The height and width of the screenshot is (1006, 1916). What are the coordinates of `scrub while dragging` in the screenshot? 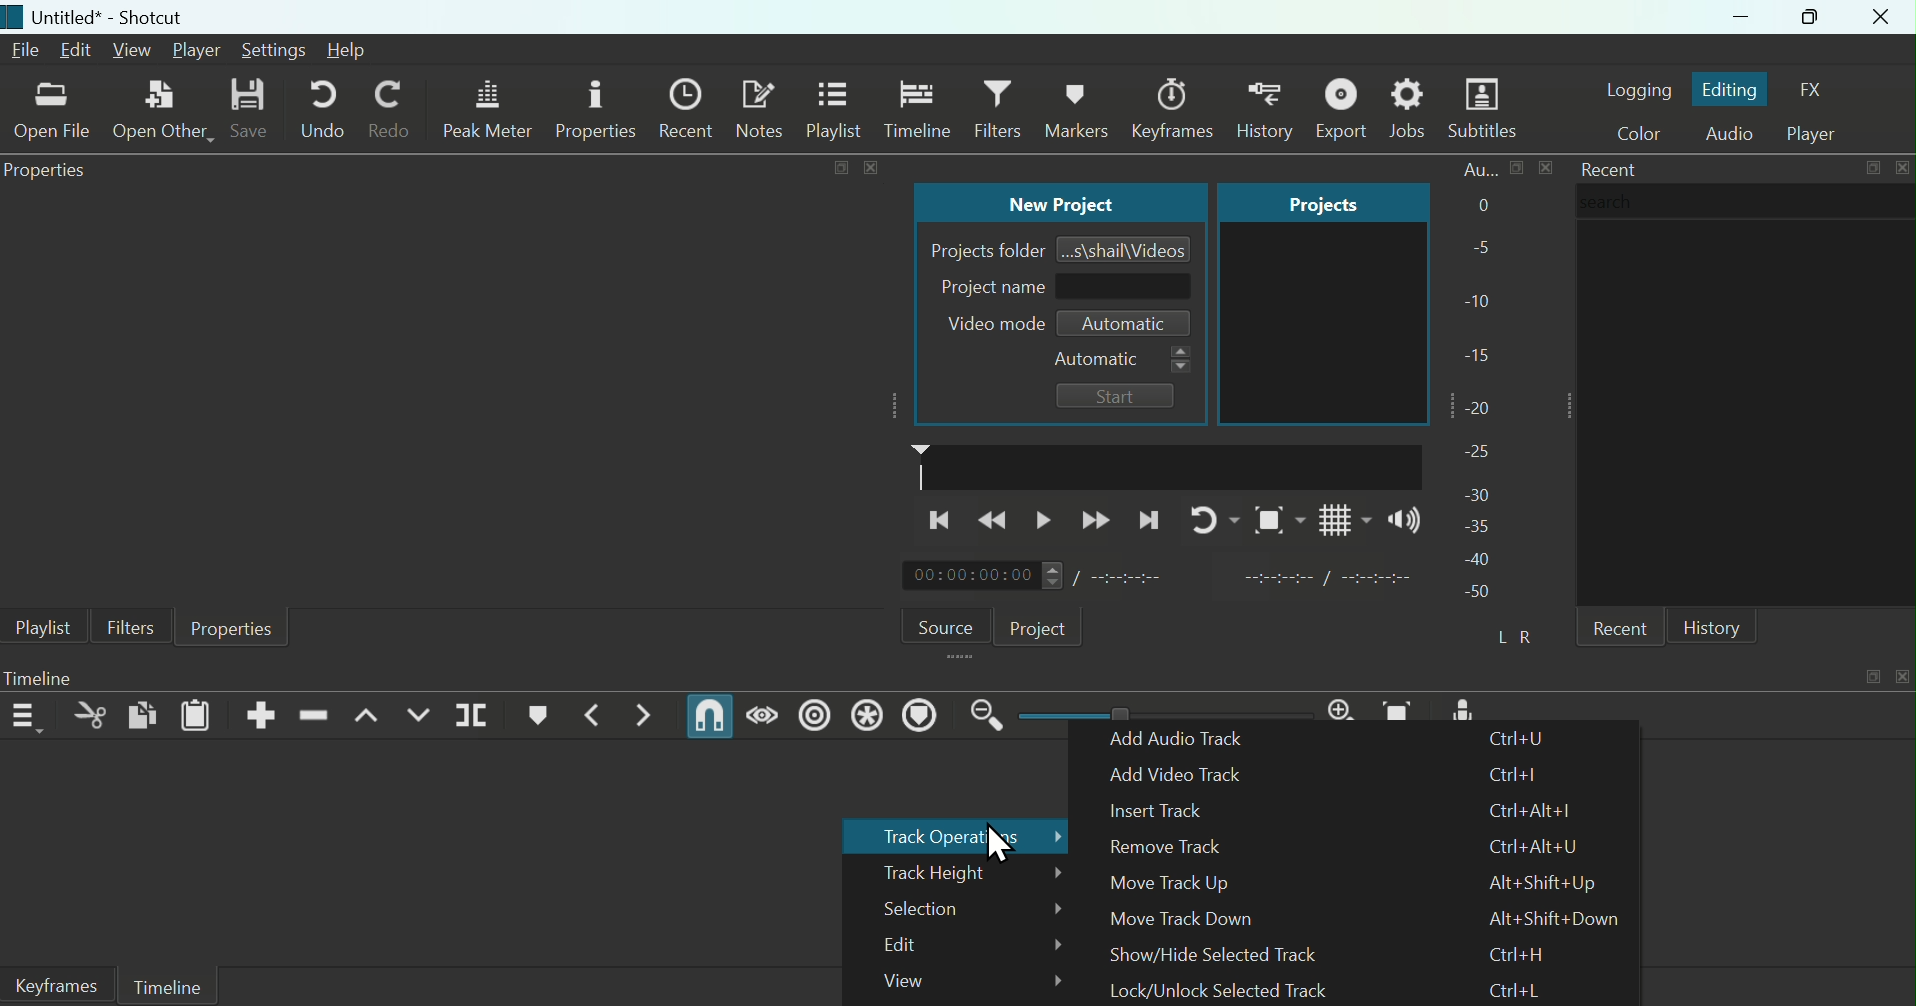 It's located at (764, 714).